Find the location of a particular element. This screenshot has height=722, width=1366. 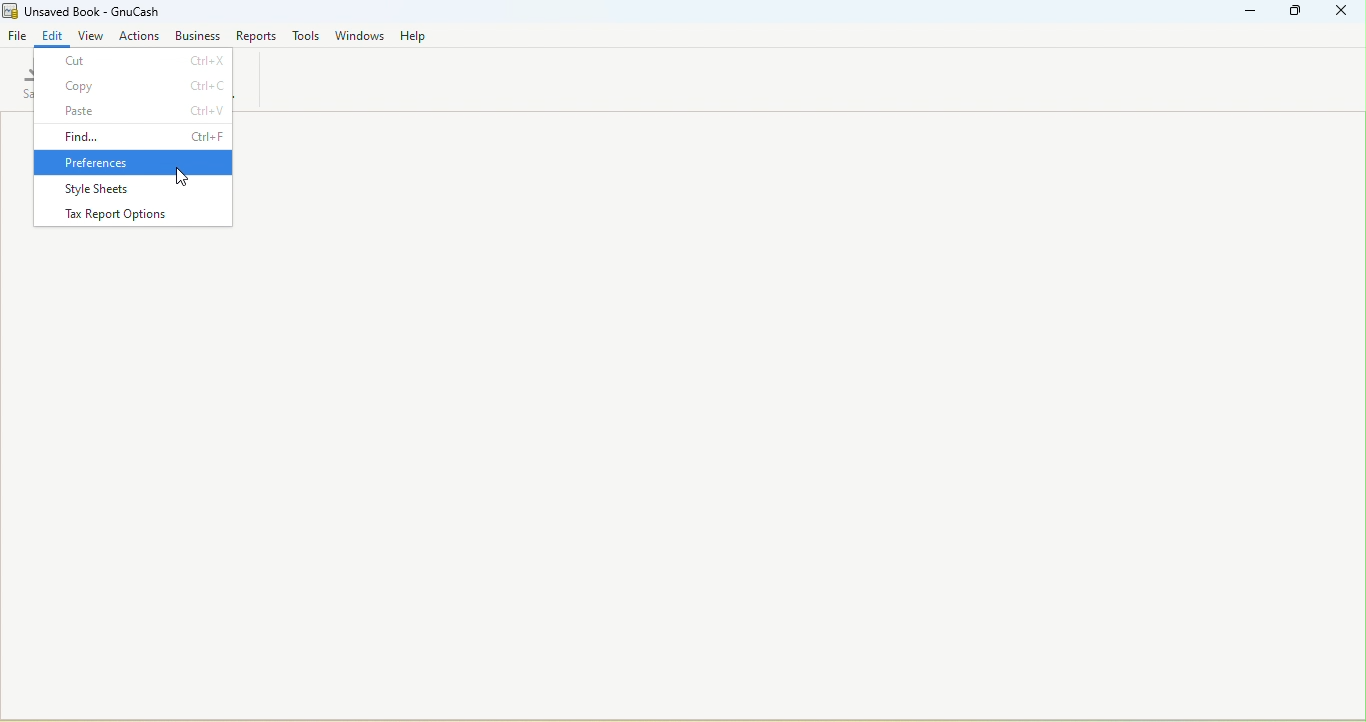

Reports is located at coordinates (255, 36).